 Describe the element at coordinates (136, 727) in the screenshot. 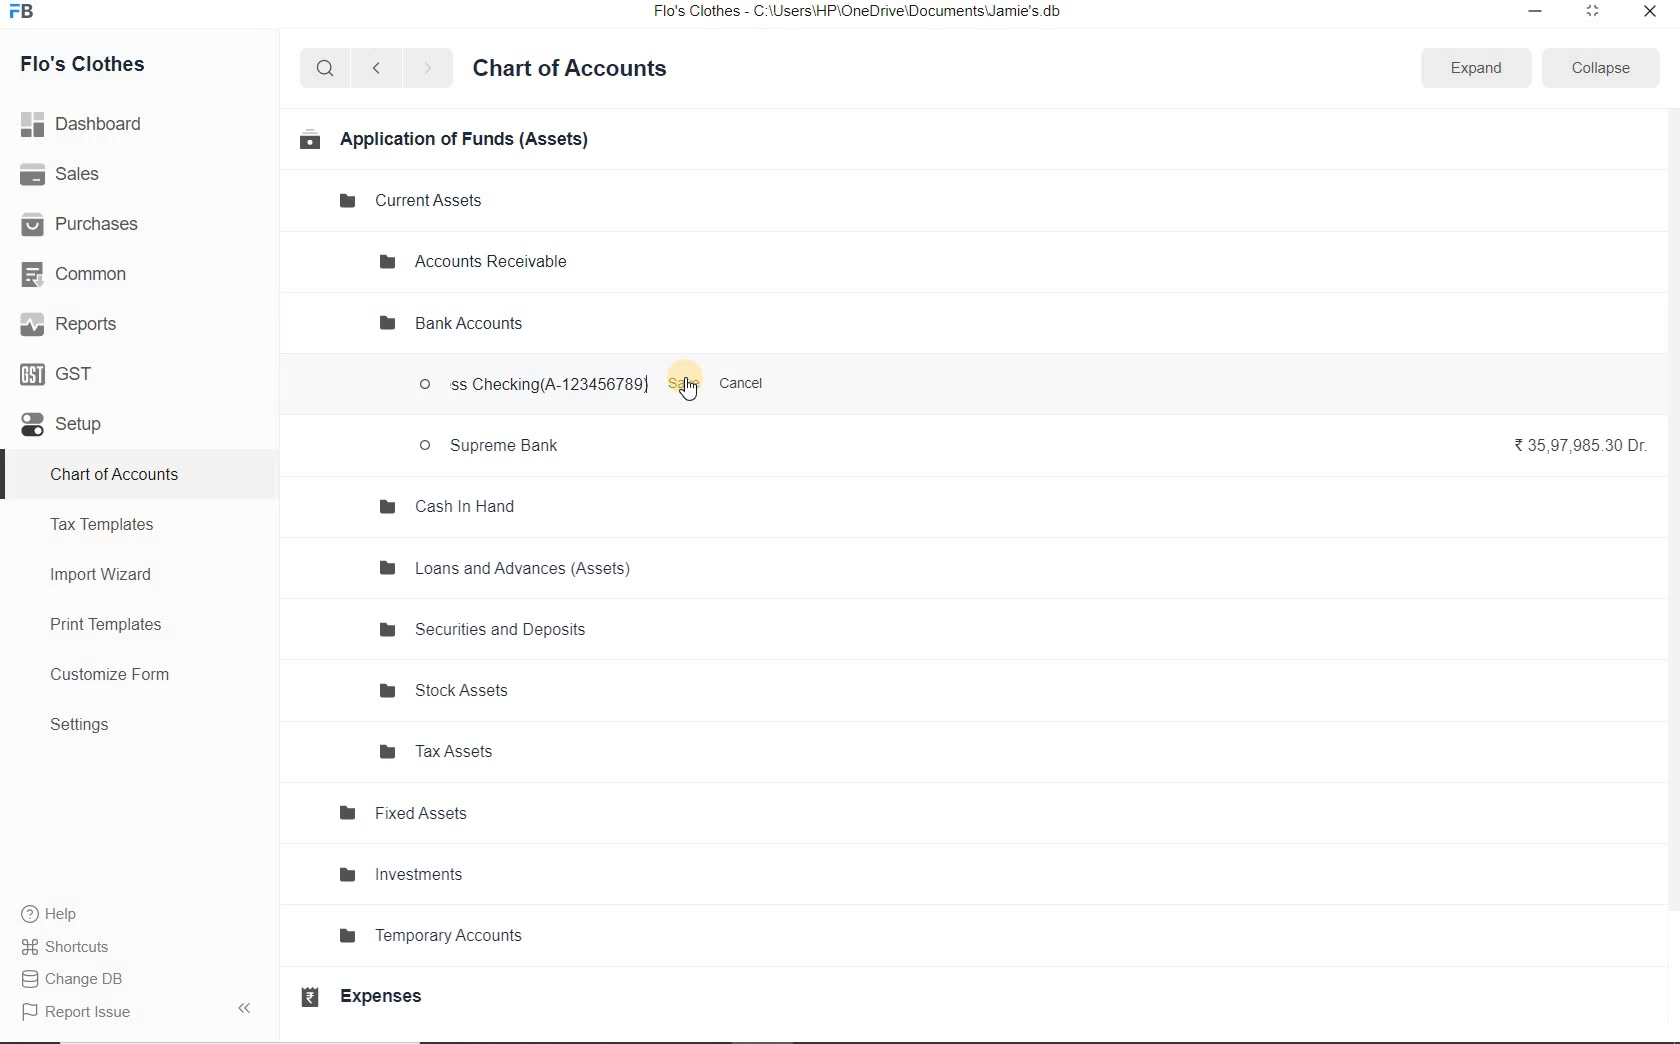

I see `Settings` at that location.